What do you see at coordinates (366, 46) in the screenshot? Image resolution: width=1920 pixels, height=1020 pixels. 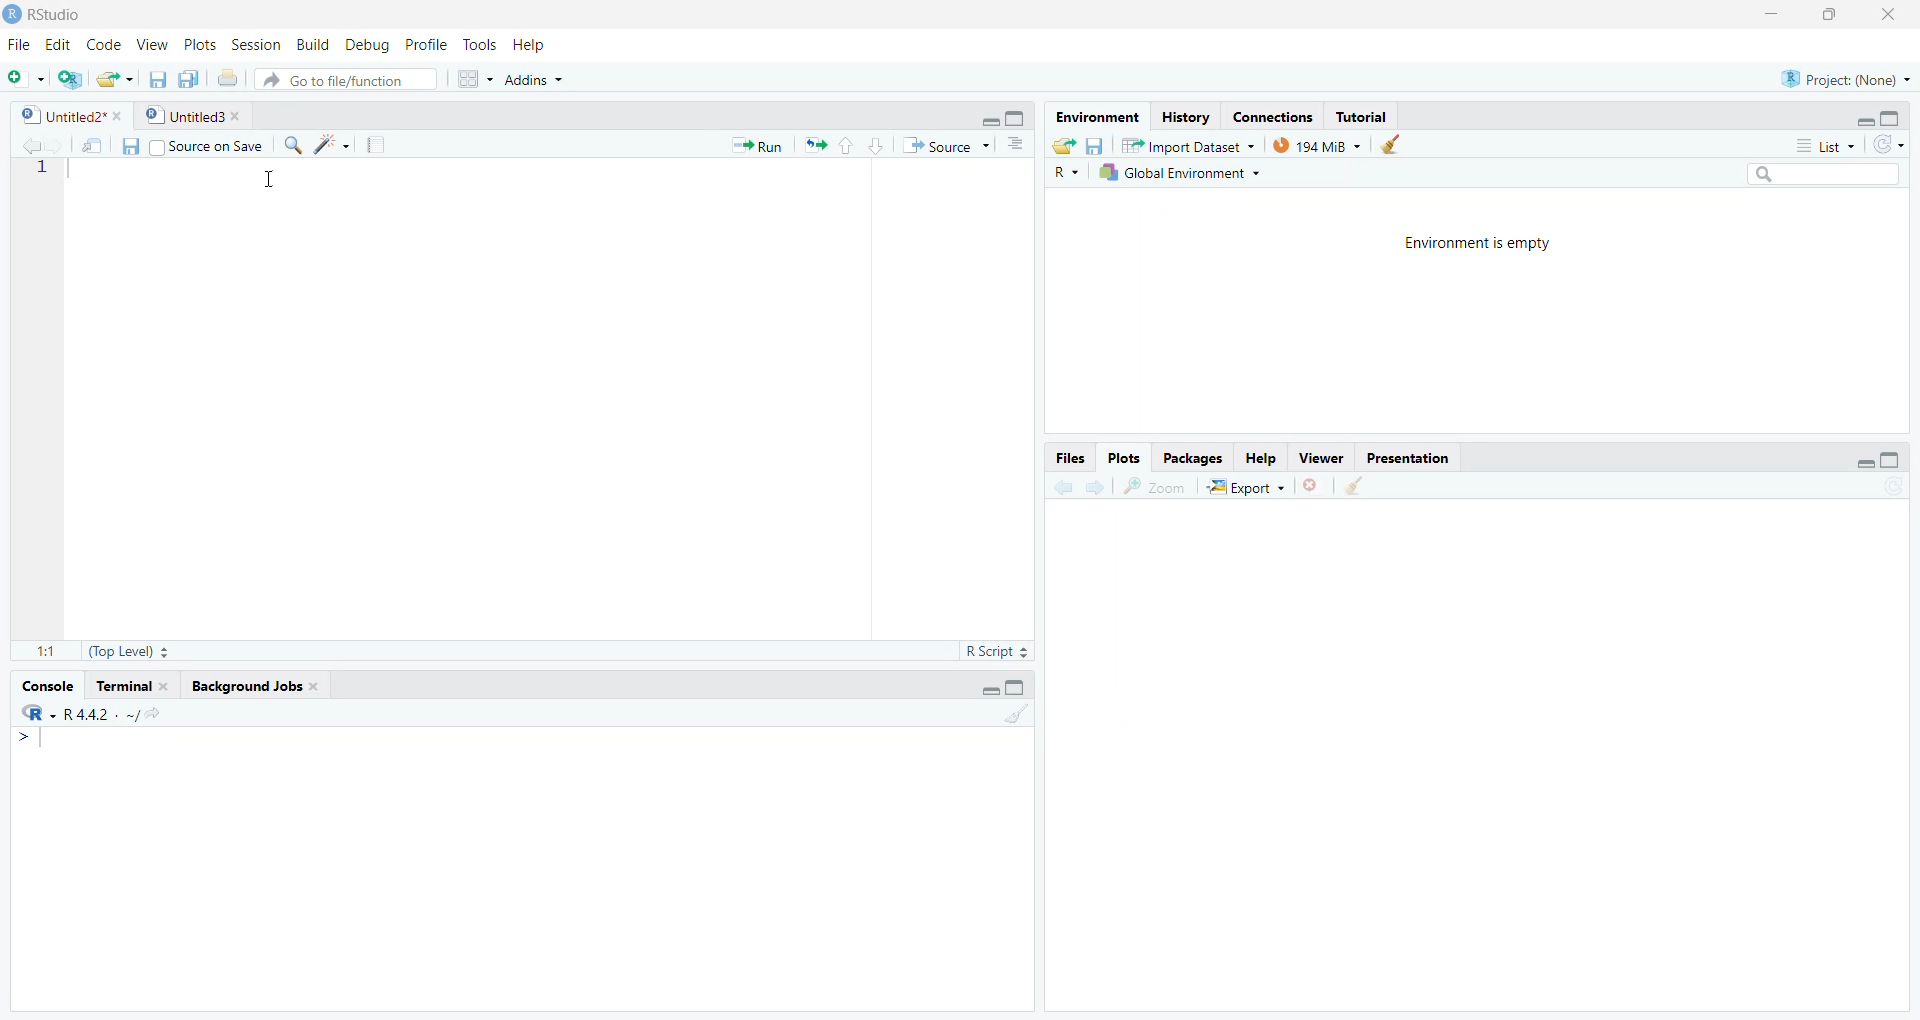 I see `Debug` at bounding box center [366, 46].